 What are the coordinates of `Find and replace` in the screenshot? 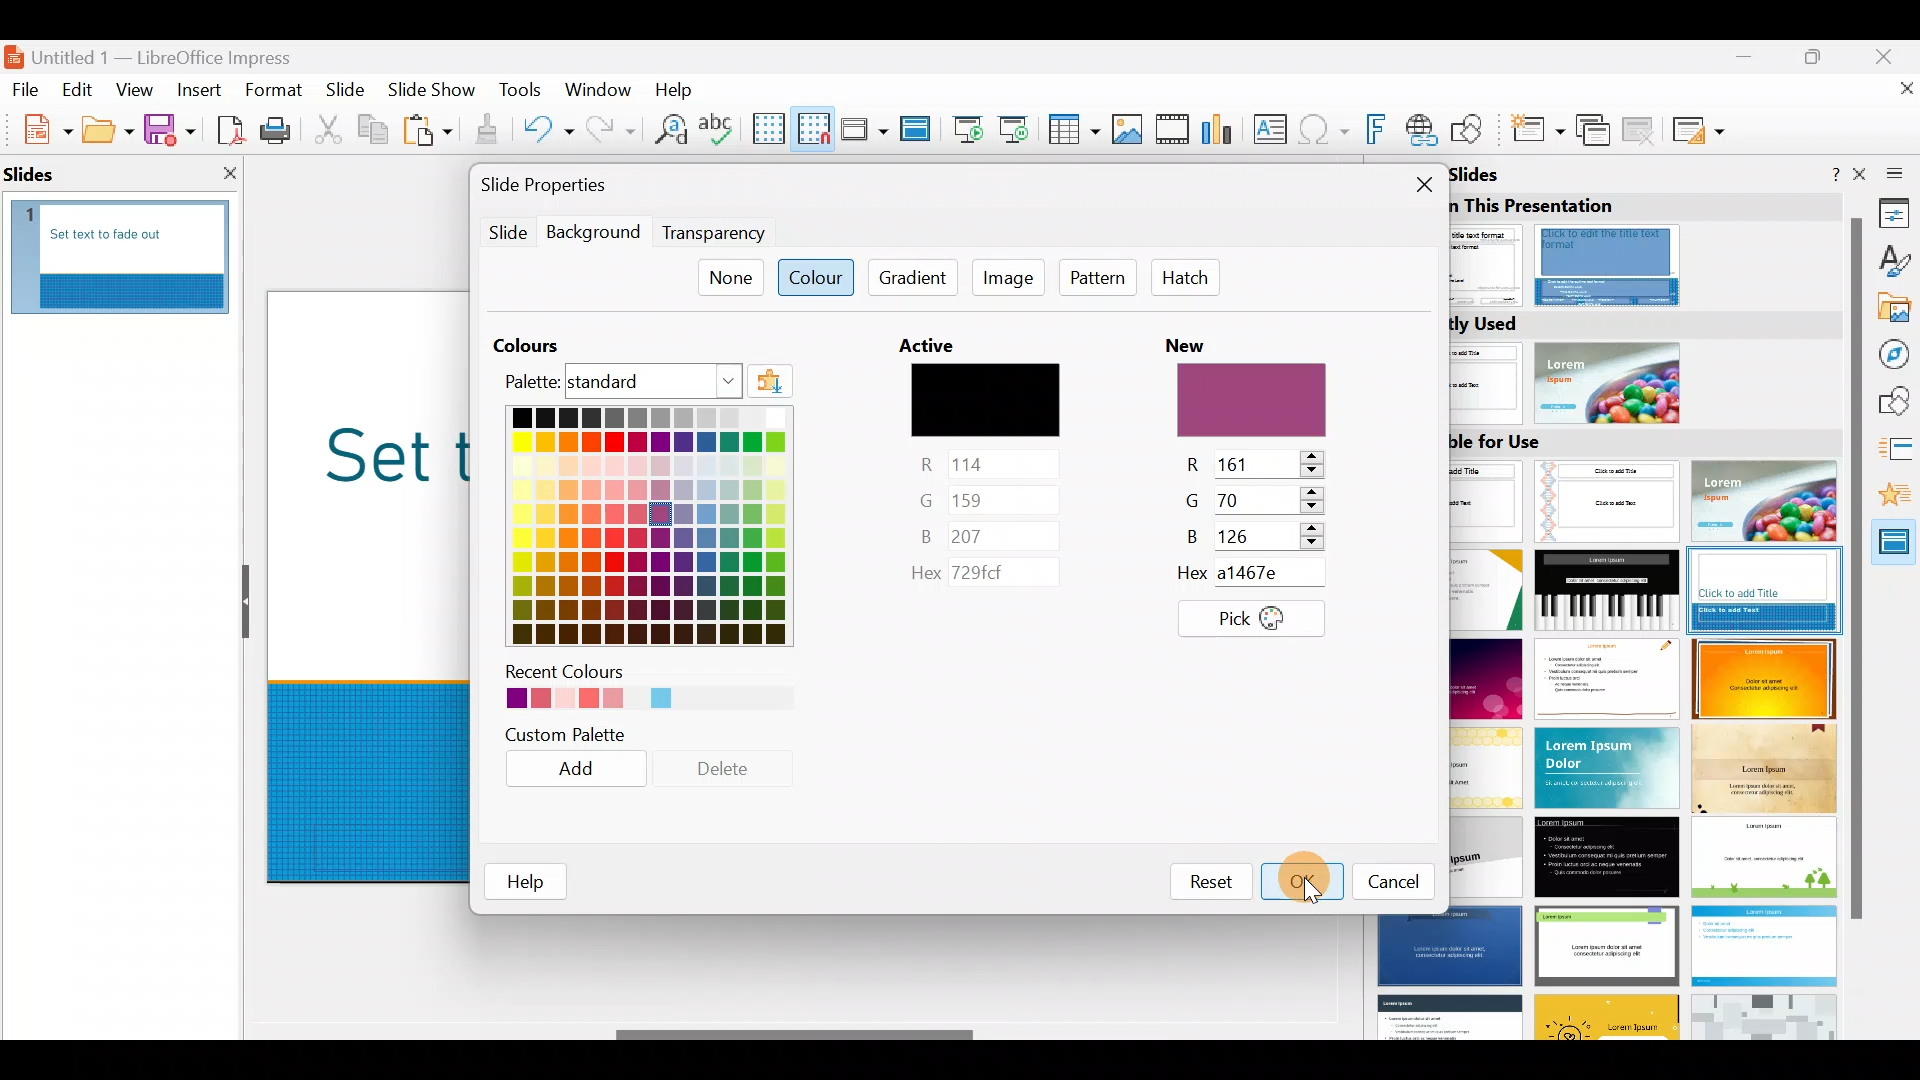 It's located at (667, 129).